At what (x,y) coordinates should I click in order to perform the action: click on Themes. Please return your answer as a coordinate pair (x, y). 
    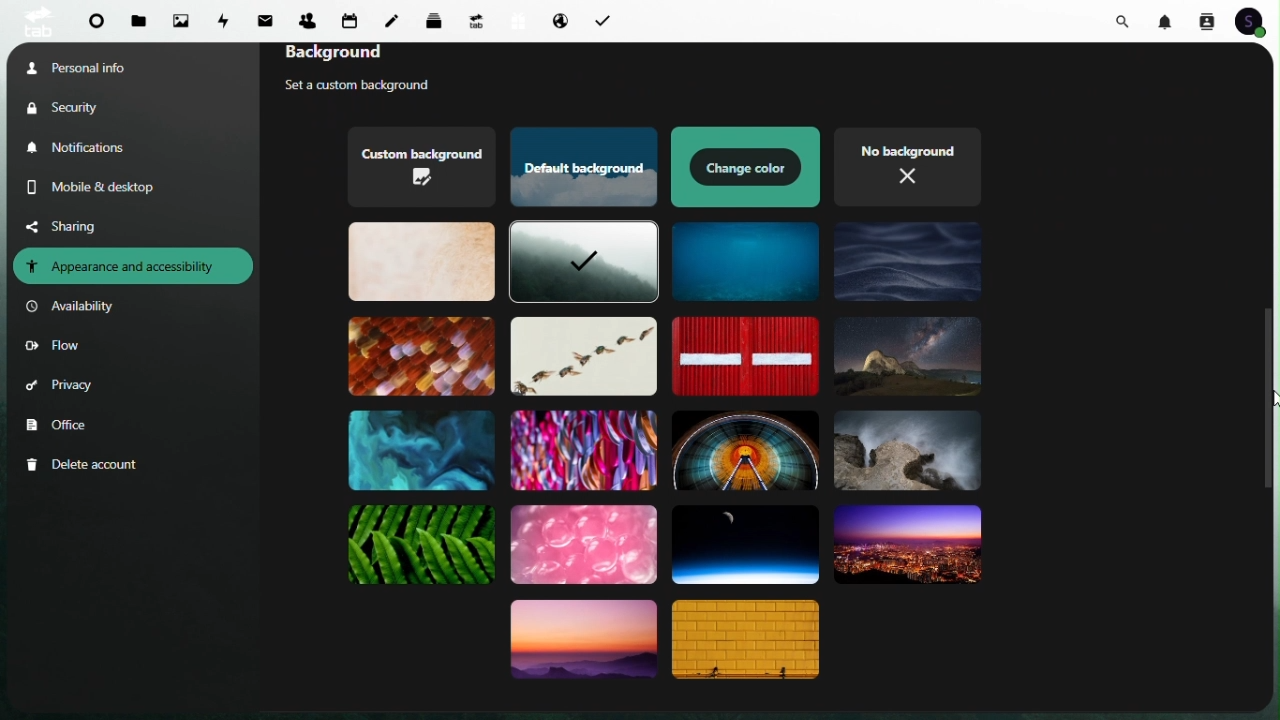
    Looking at the image, I should click on (581, 356).